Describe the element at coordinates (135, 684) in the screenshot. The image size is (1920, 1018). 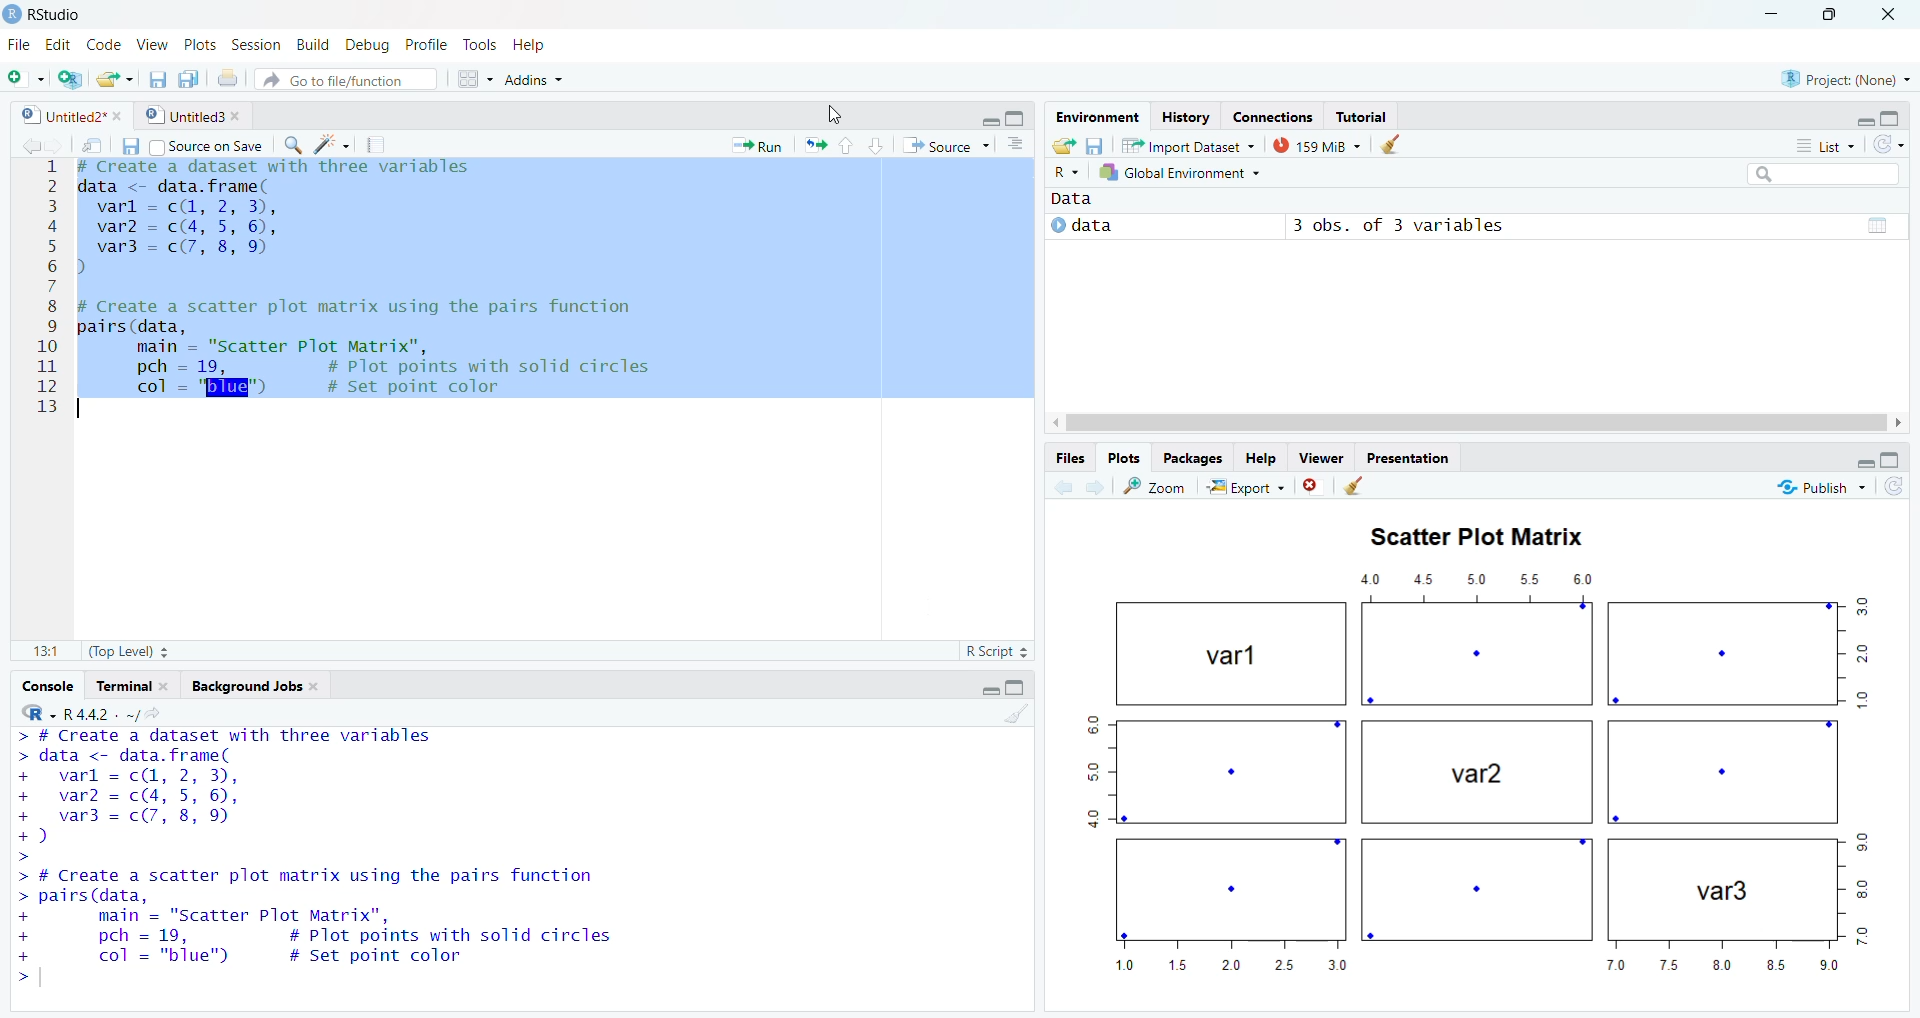
I see `Terminal` at that location.